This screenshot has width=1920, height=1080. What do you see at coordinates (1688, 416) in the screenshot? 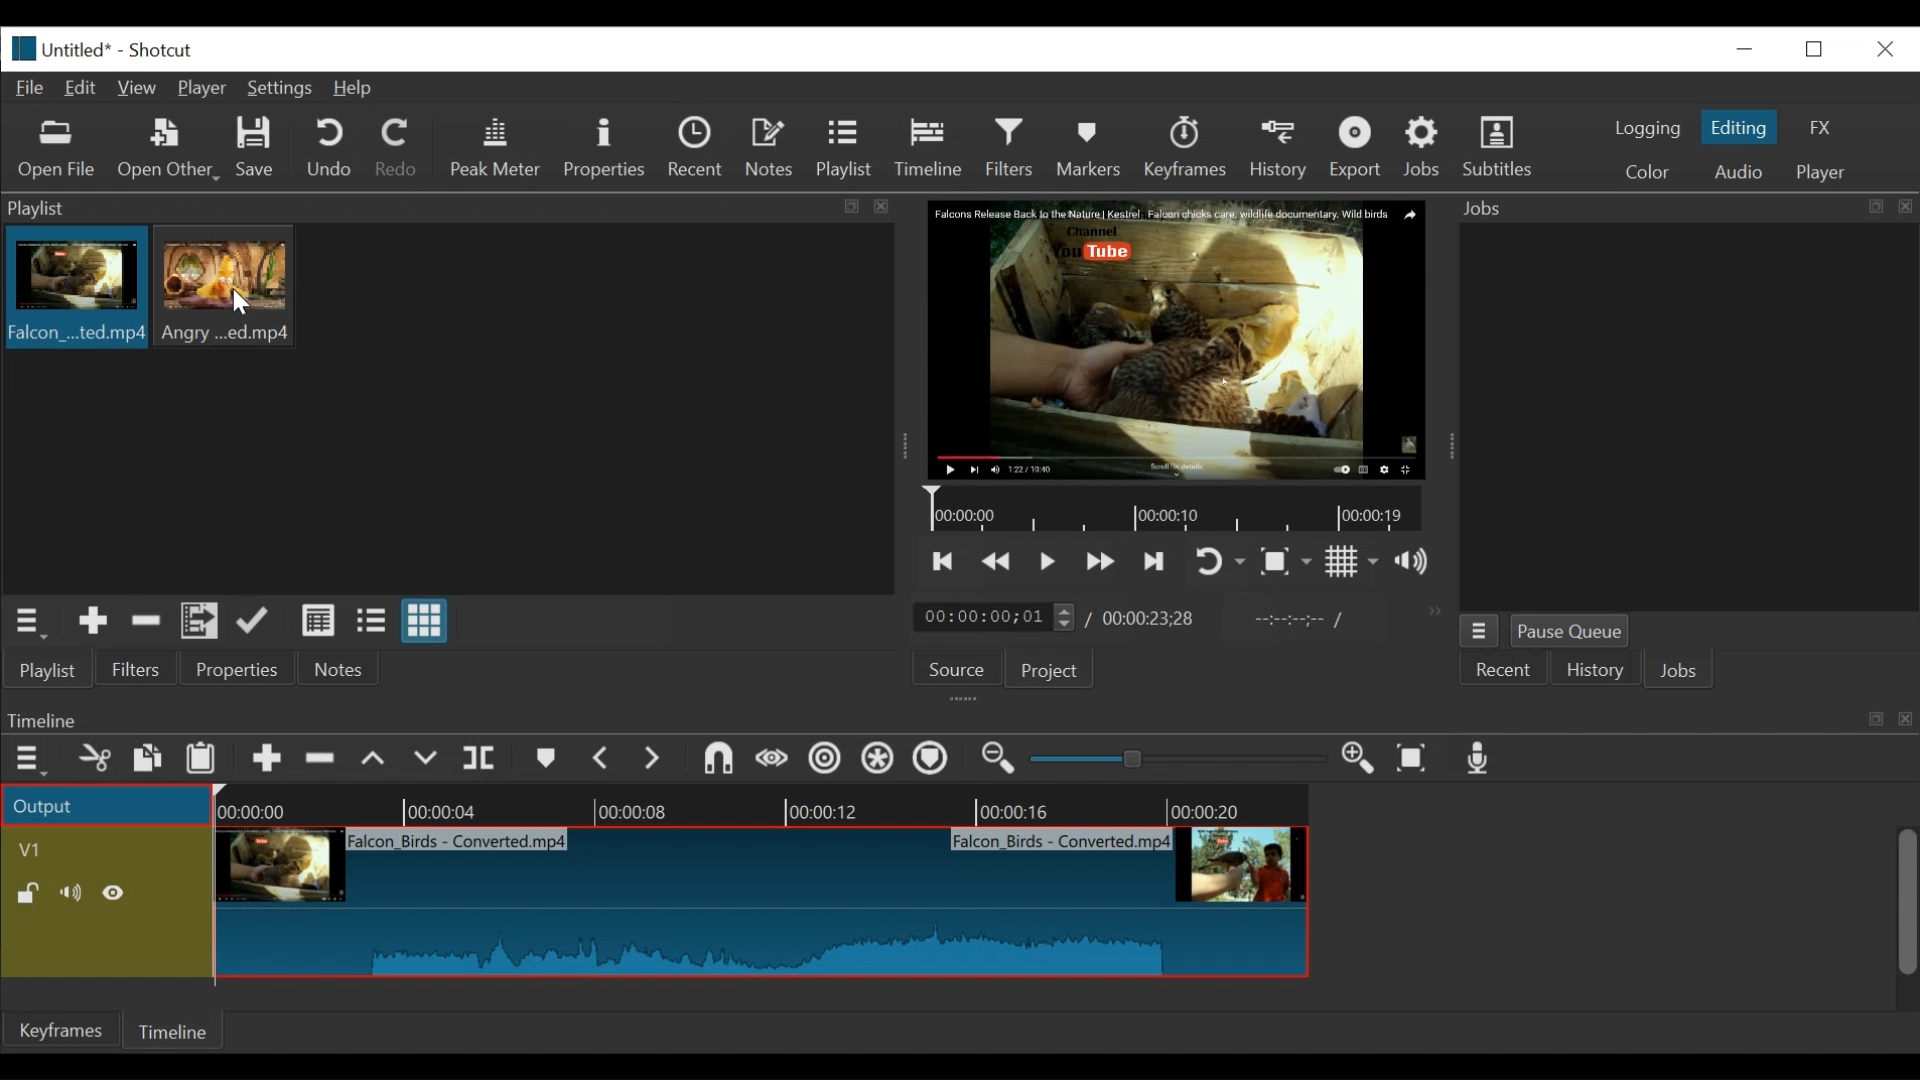
I see `jobs panel` at bounding box center [1688, 416].